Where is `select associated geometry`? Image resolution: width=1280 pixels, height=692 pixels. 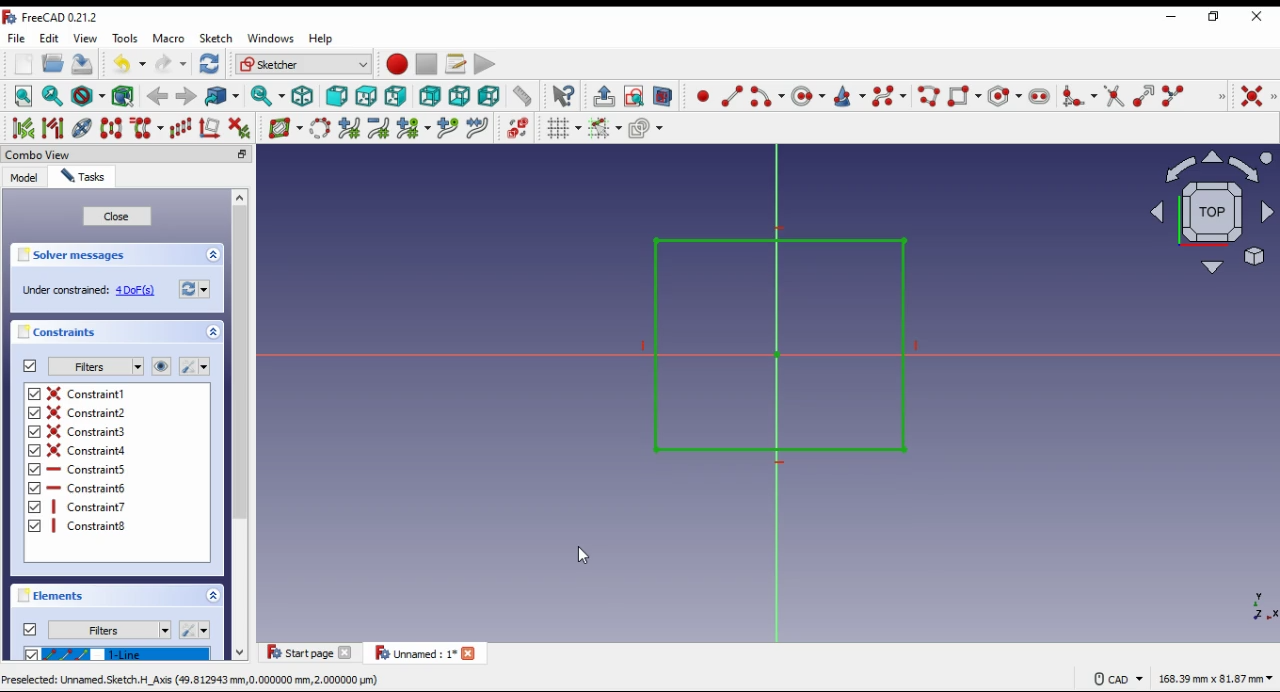
select associated geometry is located at coordinates (125, 95).